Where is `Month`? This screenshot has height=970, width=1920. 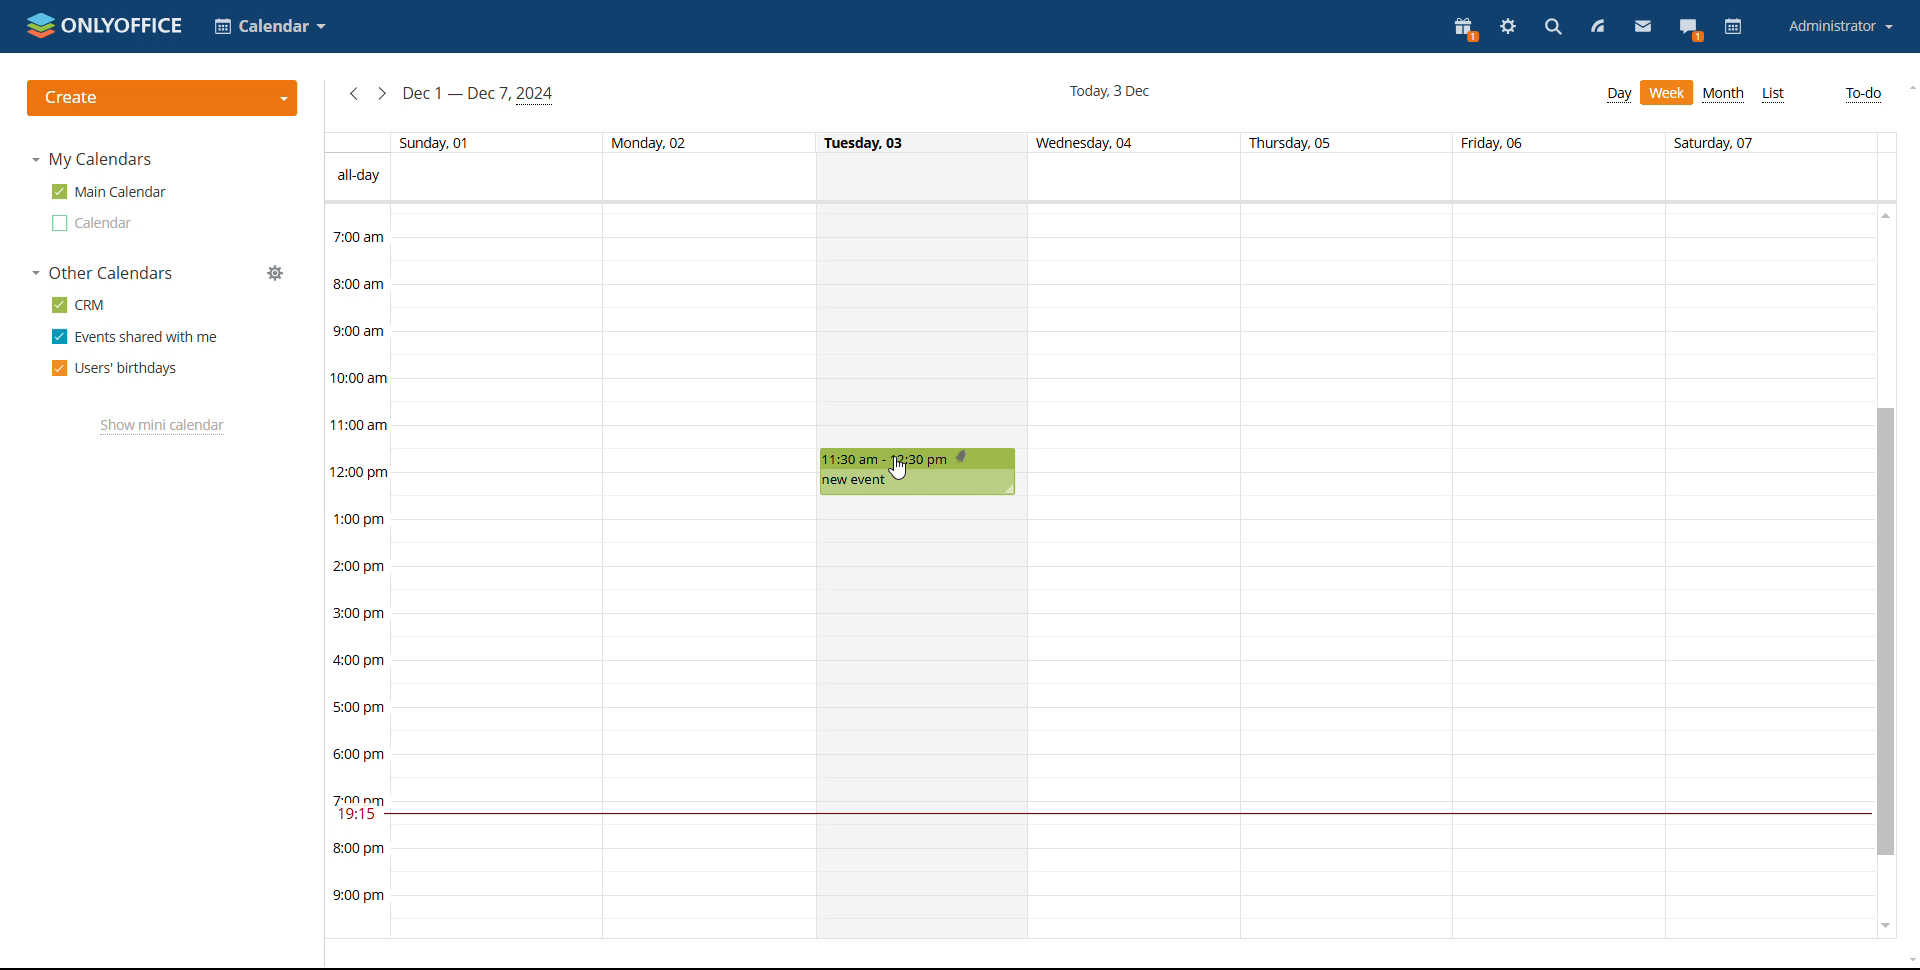 Month is located at coordinates (1724, 94).